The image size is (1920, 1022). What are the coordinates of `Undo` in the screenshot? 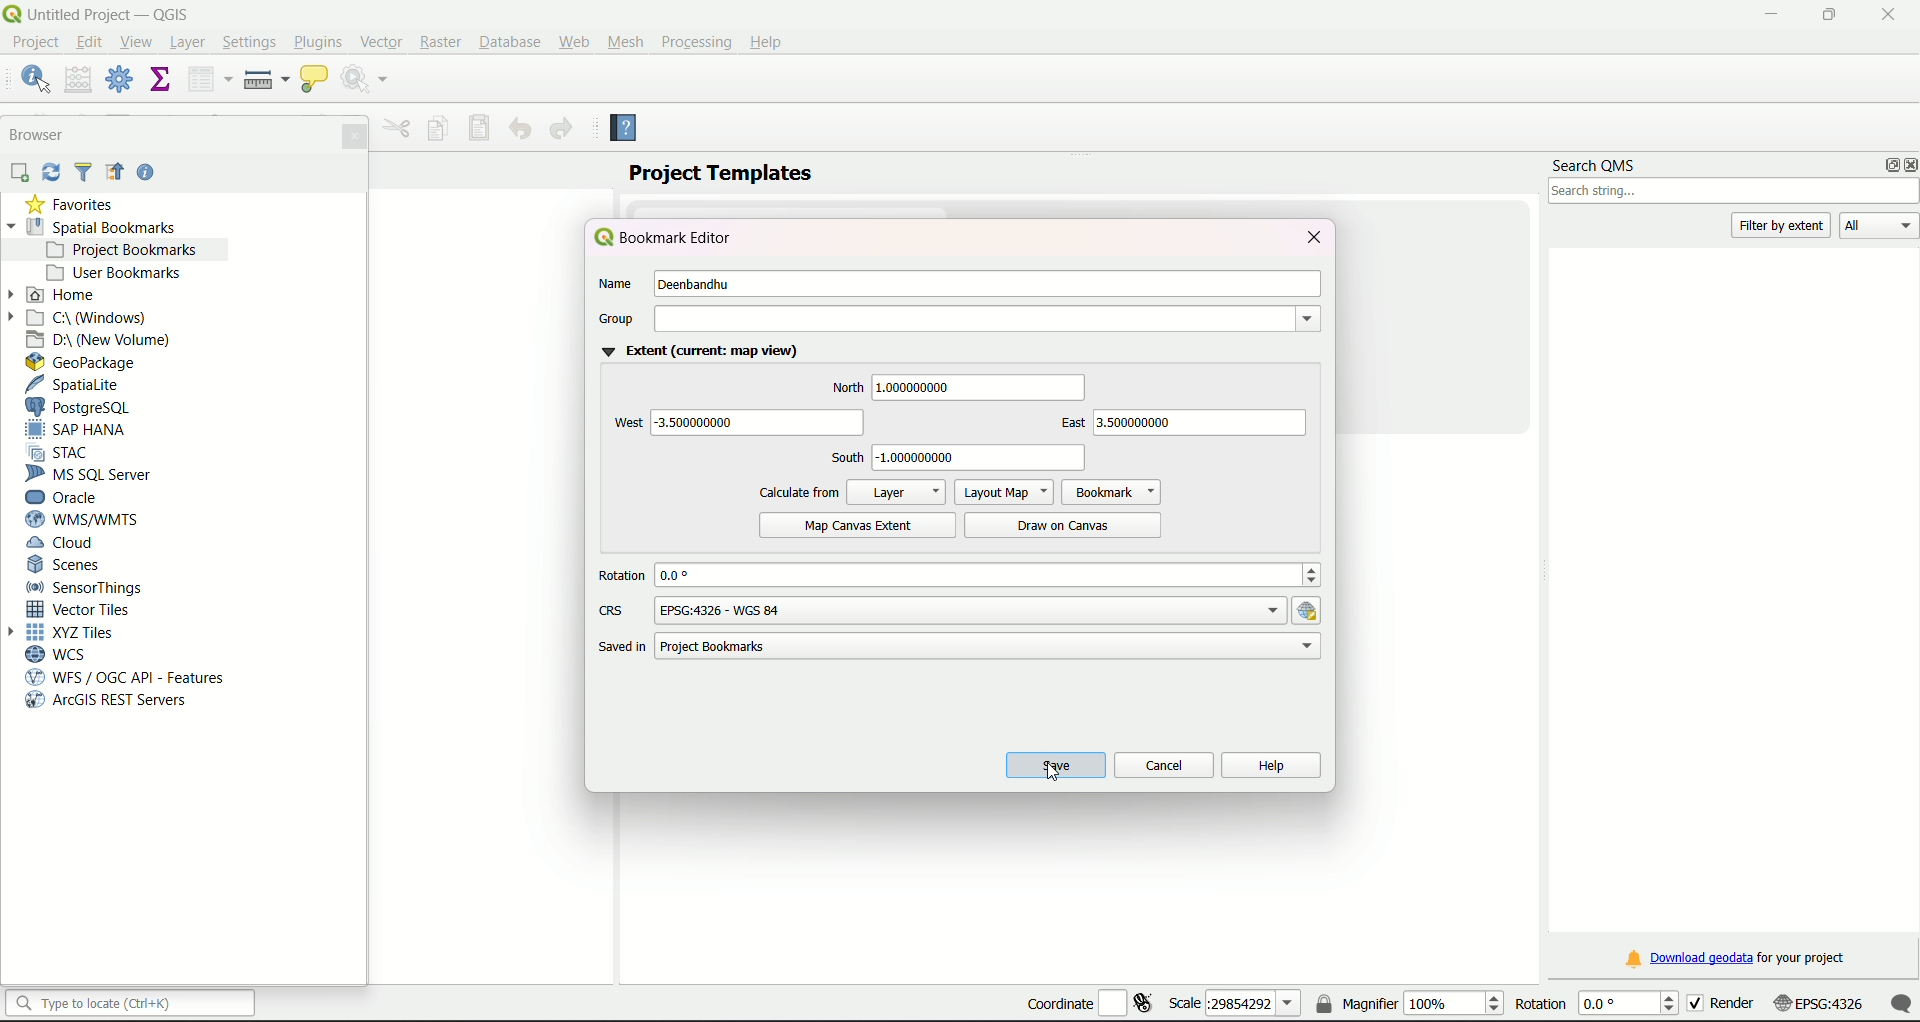 It's located at (520, 128).